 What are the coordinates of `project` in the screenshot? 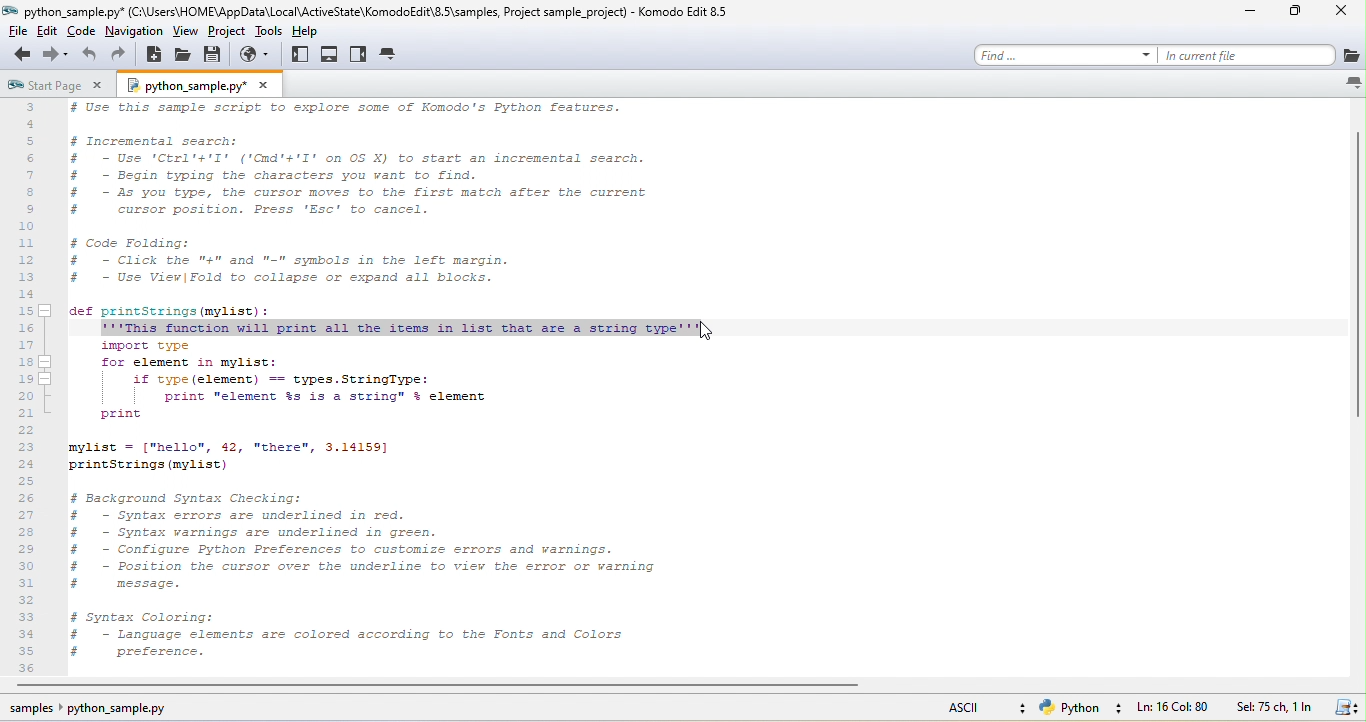 It's located at (228, 32).